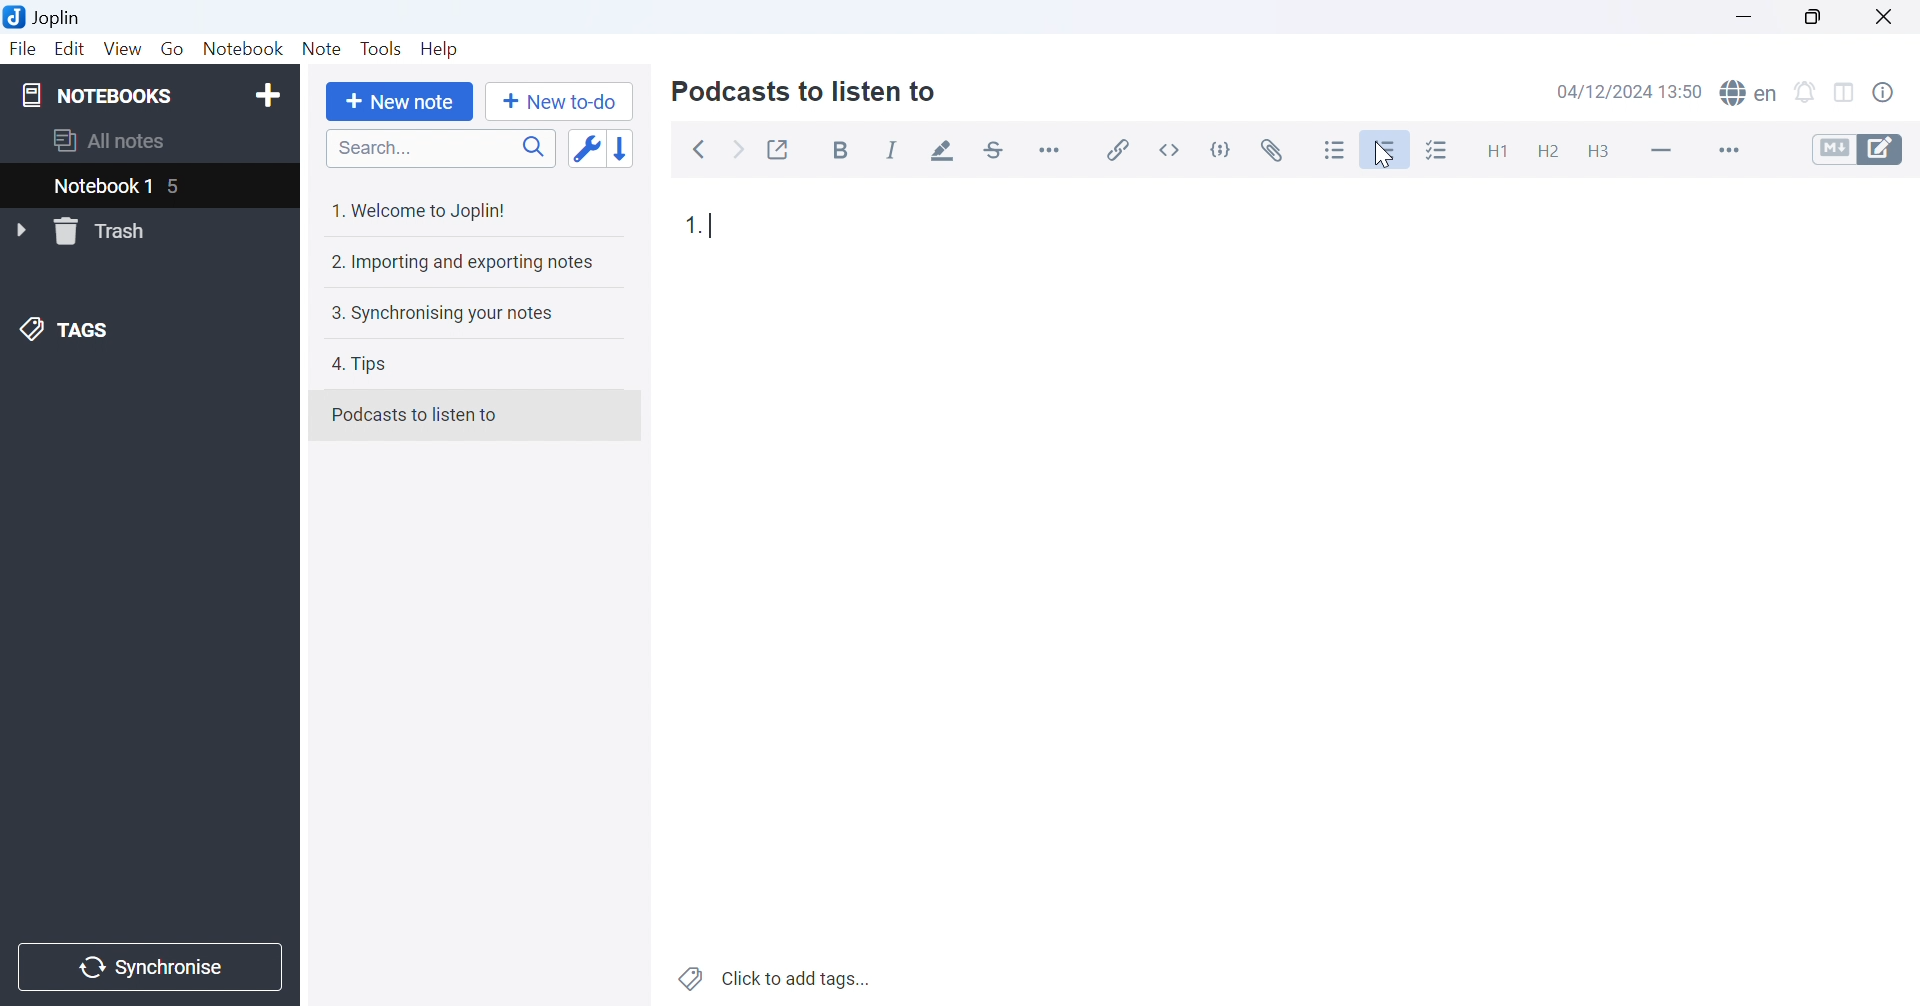 This screenshot has width=1920, height=1006. I want to click on Reverse sort order, so click(623, 148).